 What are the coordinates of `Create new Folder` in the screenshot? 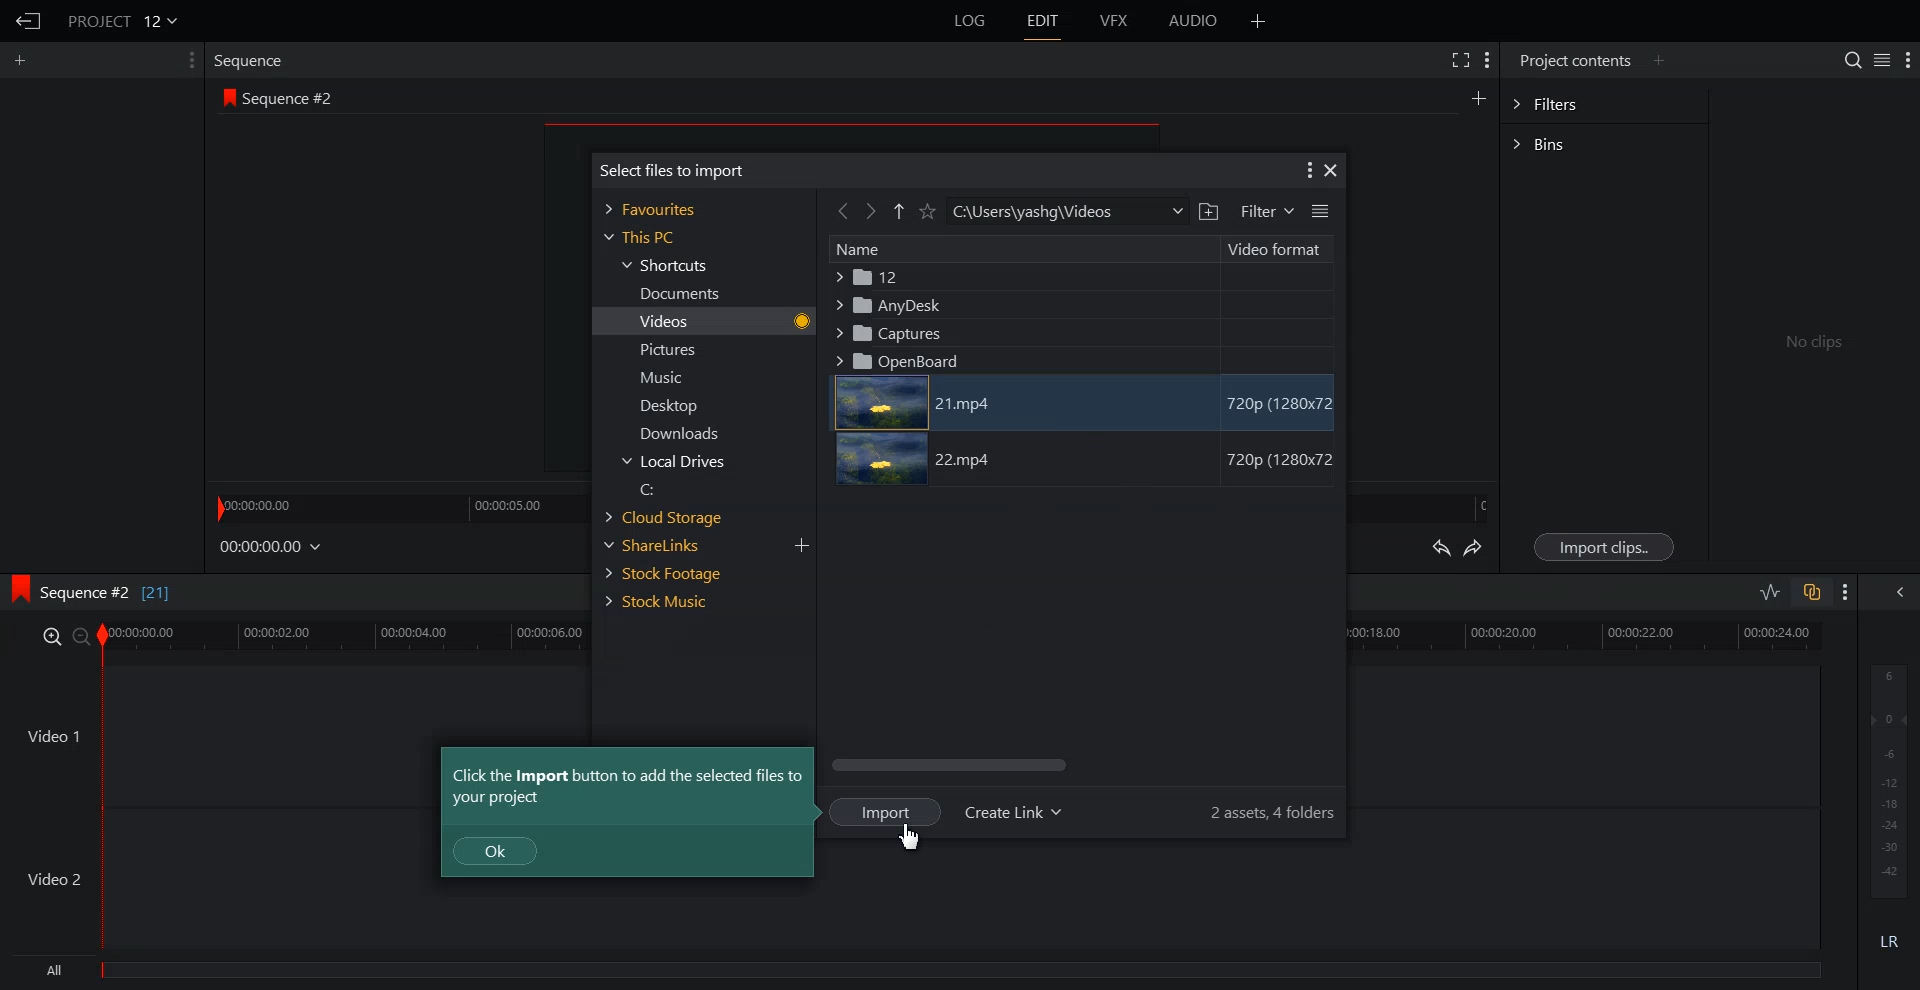 It's located at (1208, 212).